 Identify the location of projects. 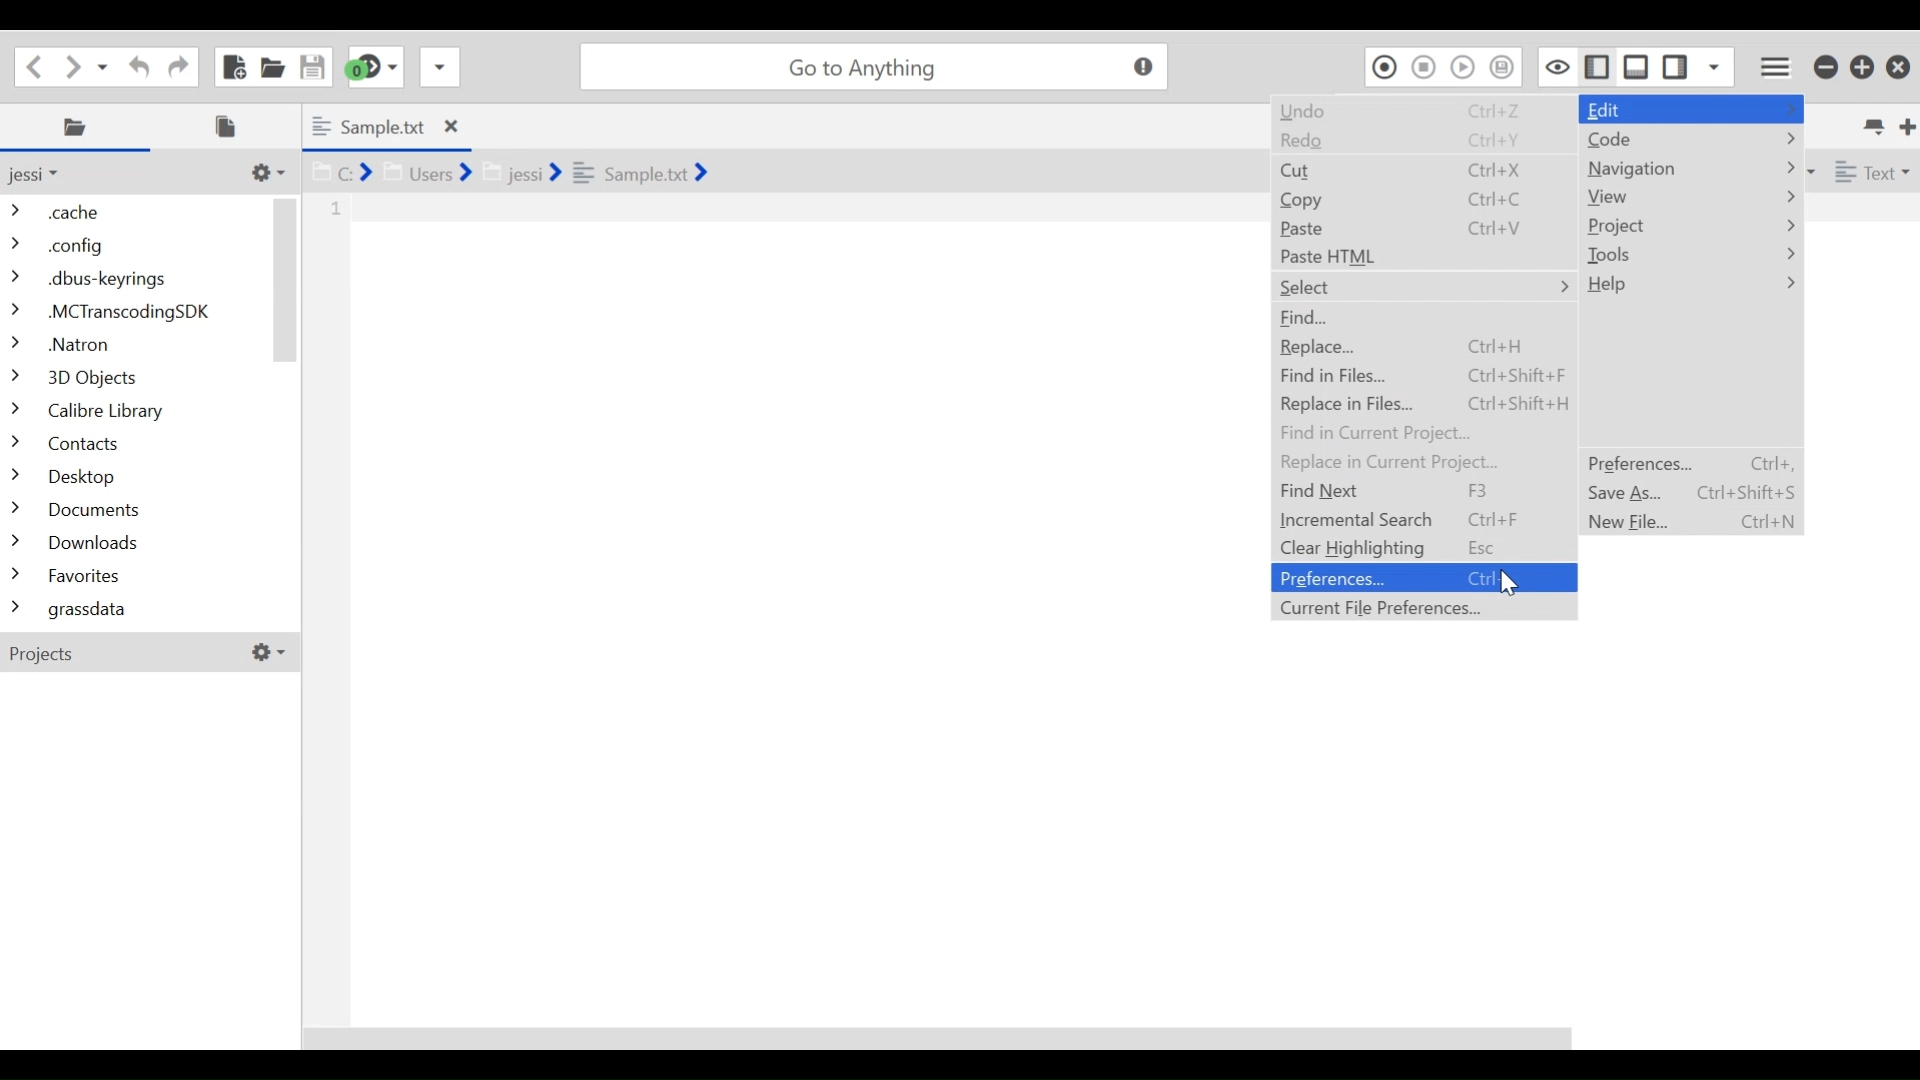
(149, 652).